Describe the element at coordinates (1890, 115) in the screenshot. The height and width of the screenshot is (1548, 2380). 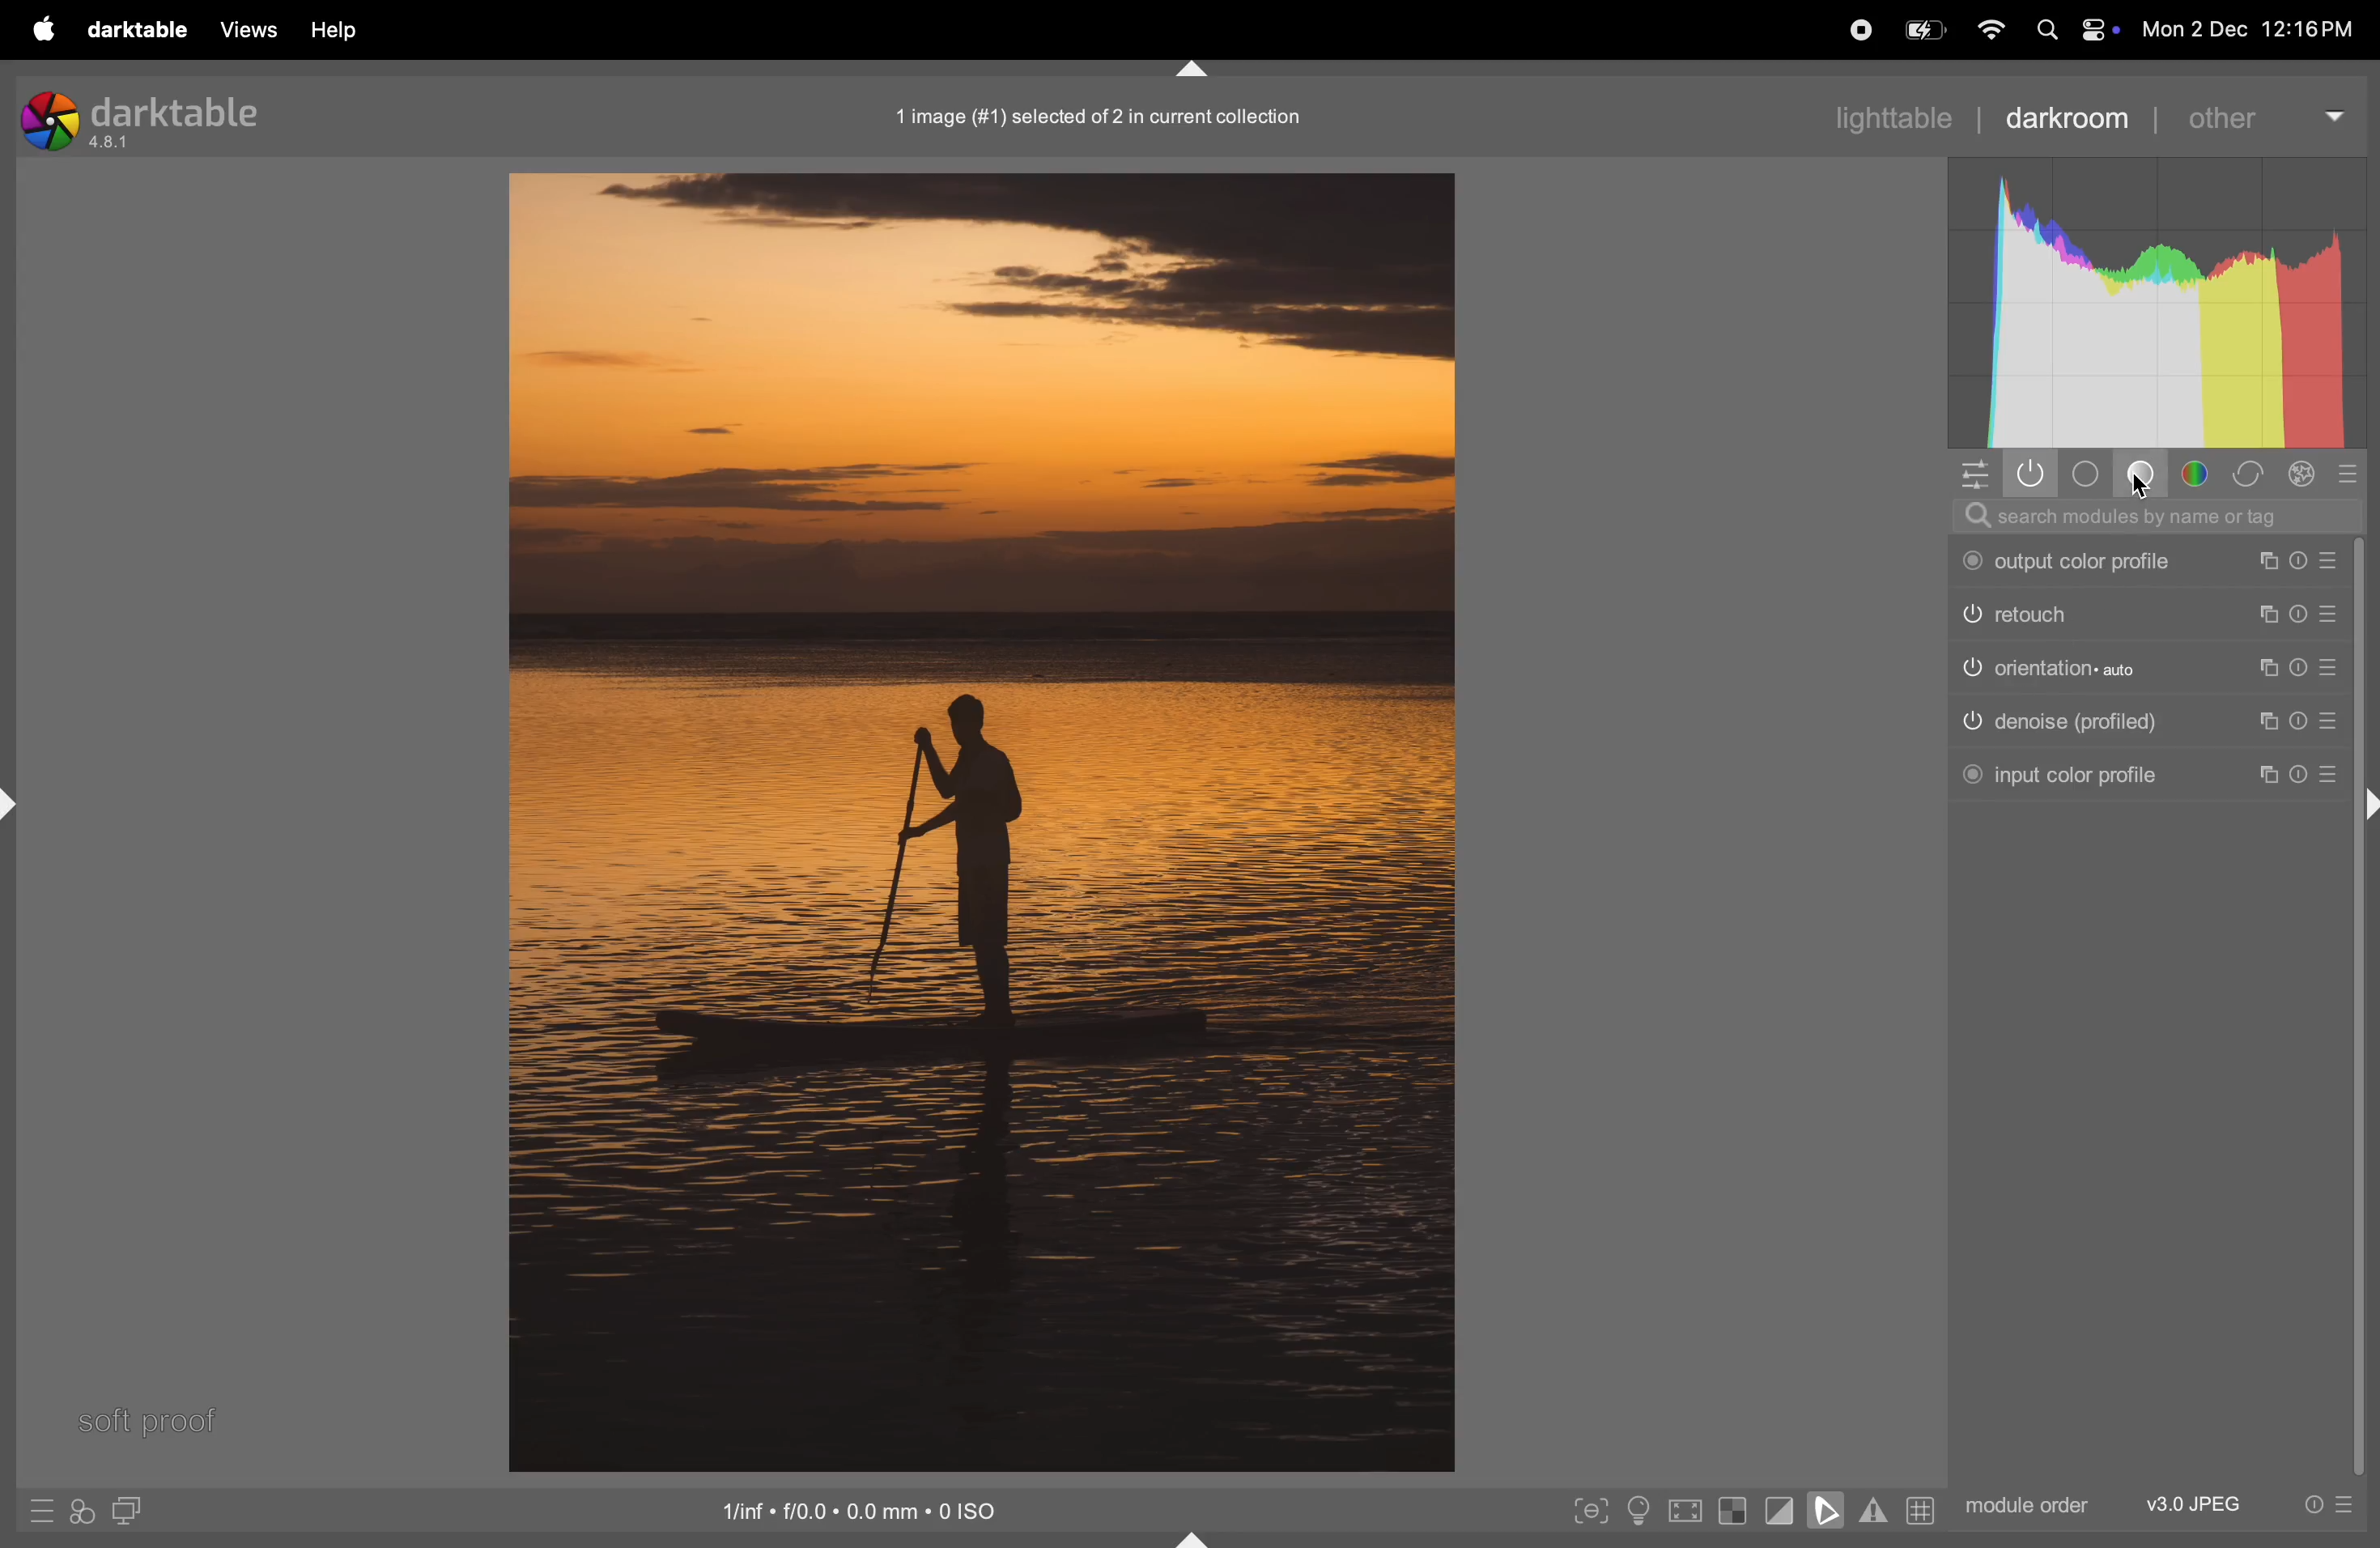
I see `lighttable` at that location.